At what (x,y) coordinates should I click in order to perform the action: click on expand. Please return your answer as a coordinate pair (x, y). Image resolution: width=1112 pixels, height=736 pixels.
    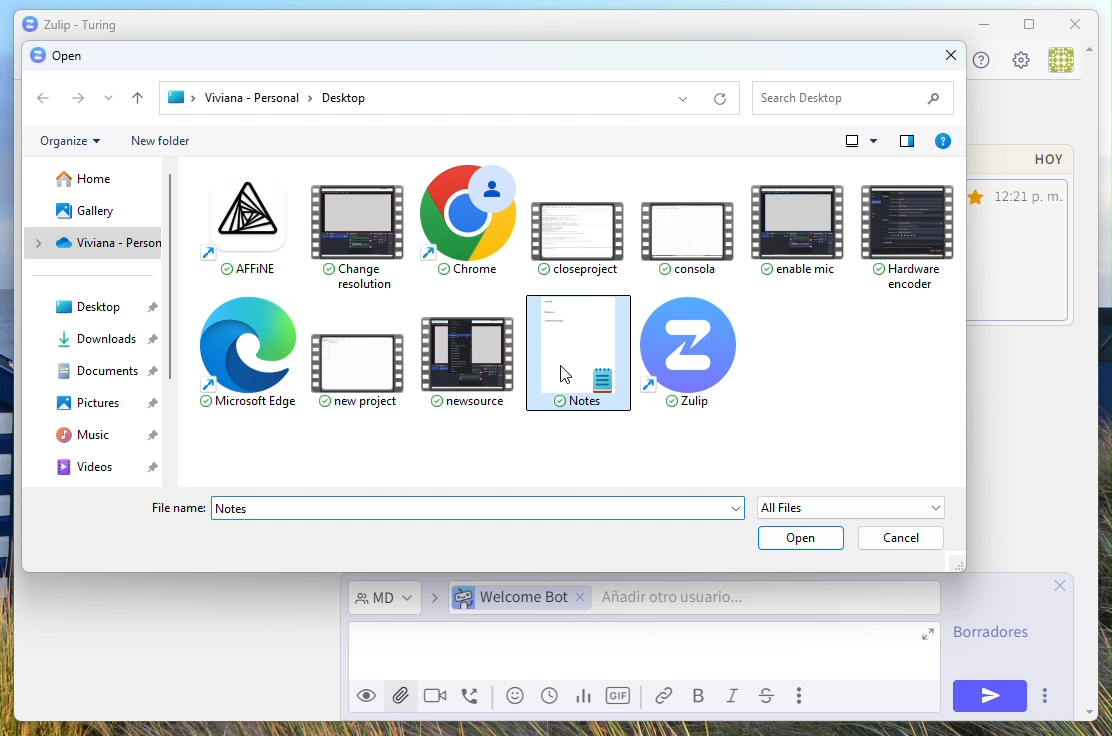
    Looking at the image, I should click on (930, 638).